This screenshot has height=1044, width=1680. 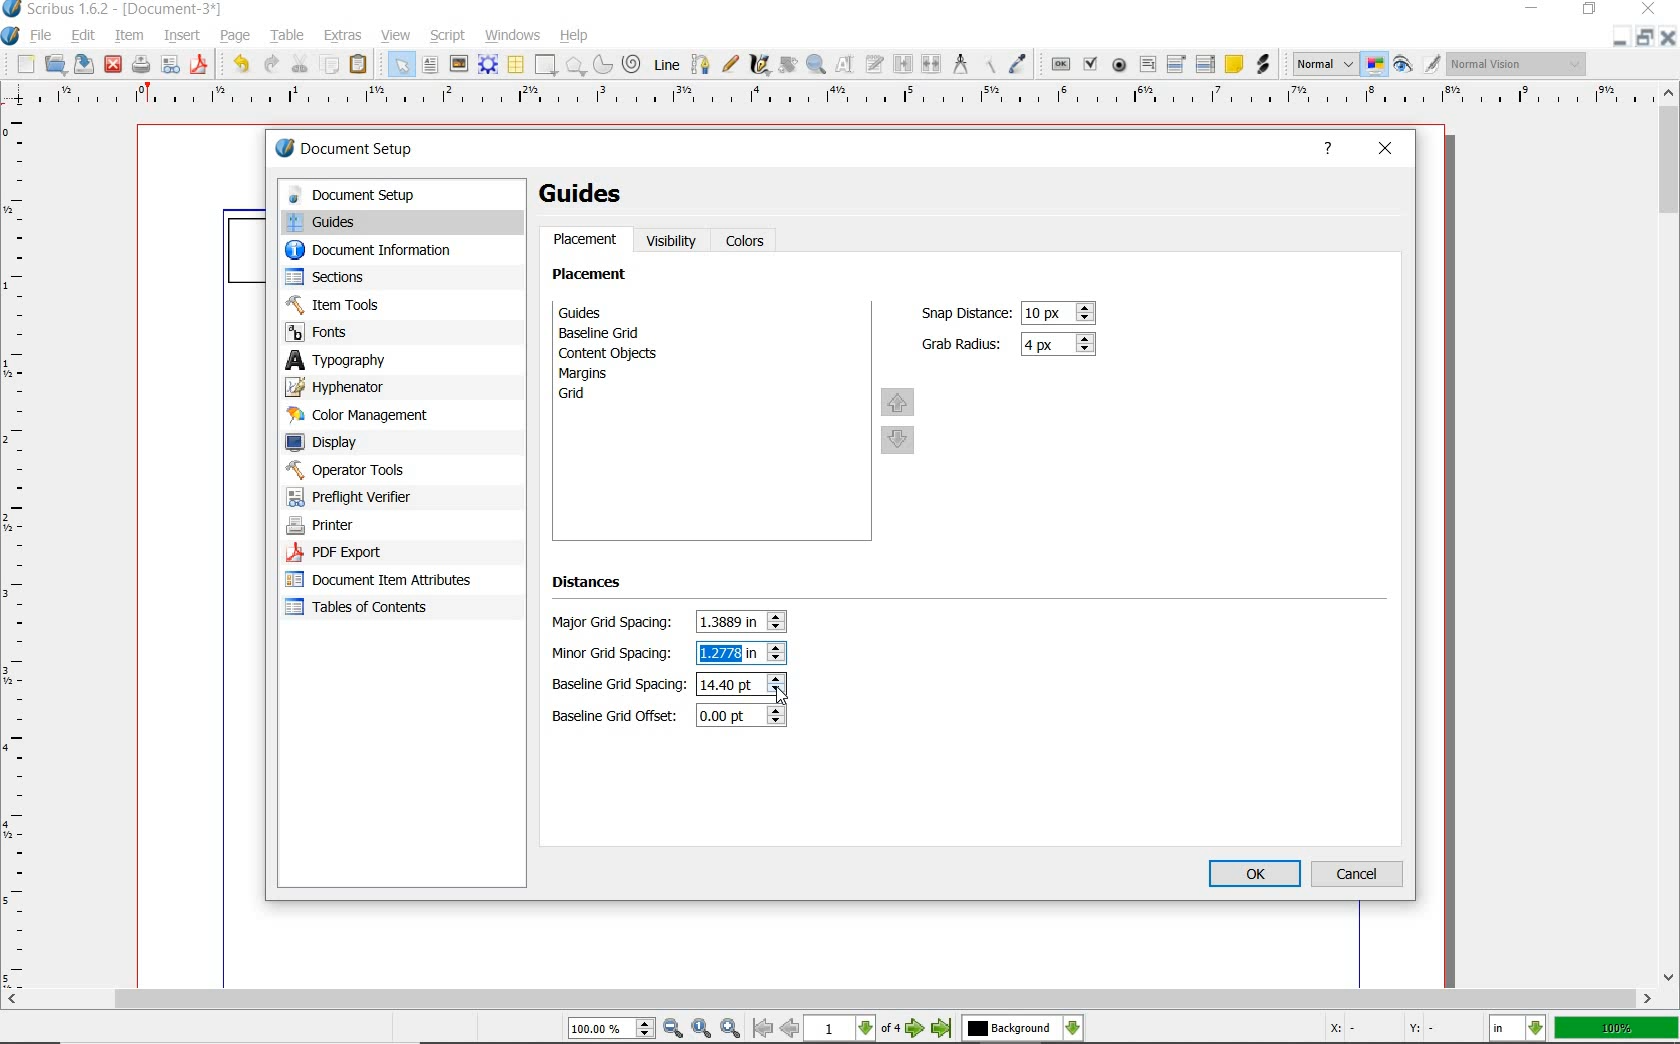 I want to click on move down, so click(x=900, y=442).